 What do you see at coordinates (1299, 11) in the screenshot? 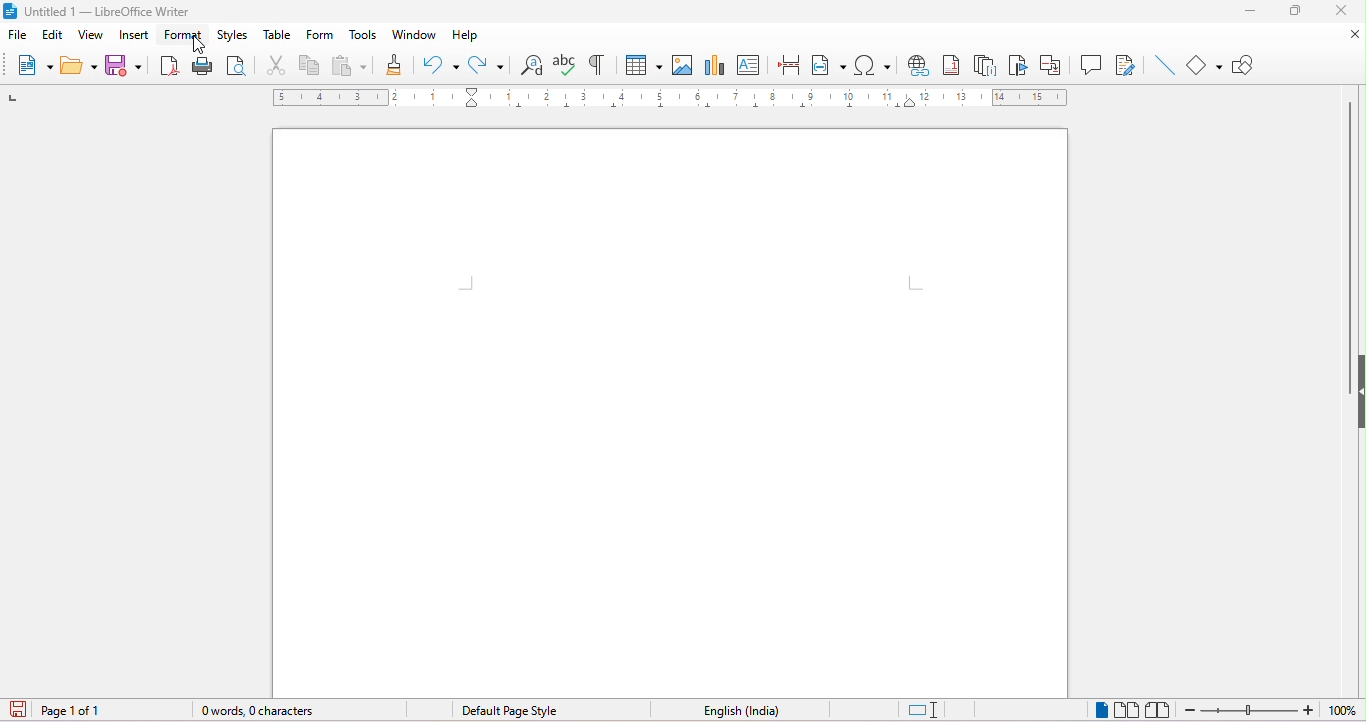
I see `maximize` at bounding box center [1299, 11].